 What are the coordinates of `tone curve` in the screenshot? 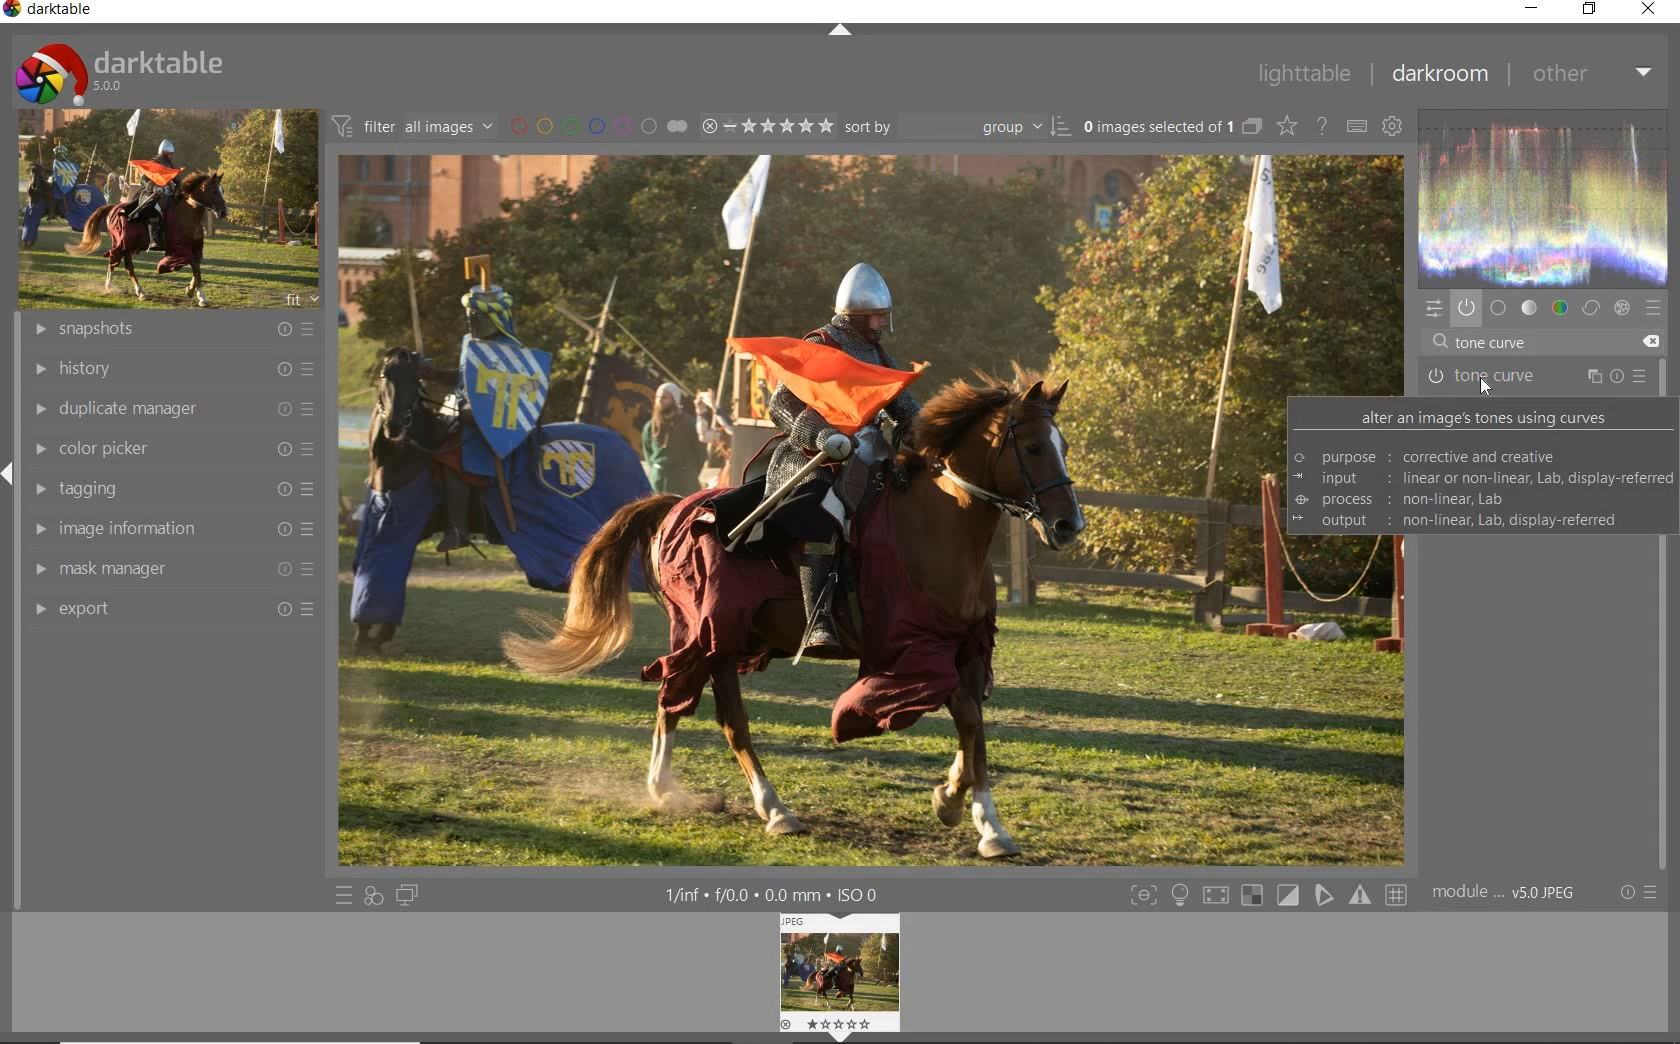 It's located at (1536, 379).